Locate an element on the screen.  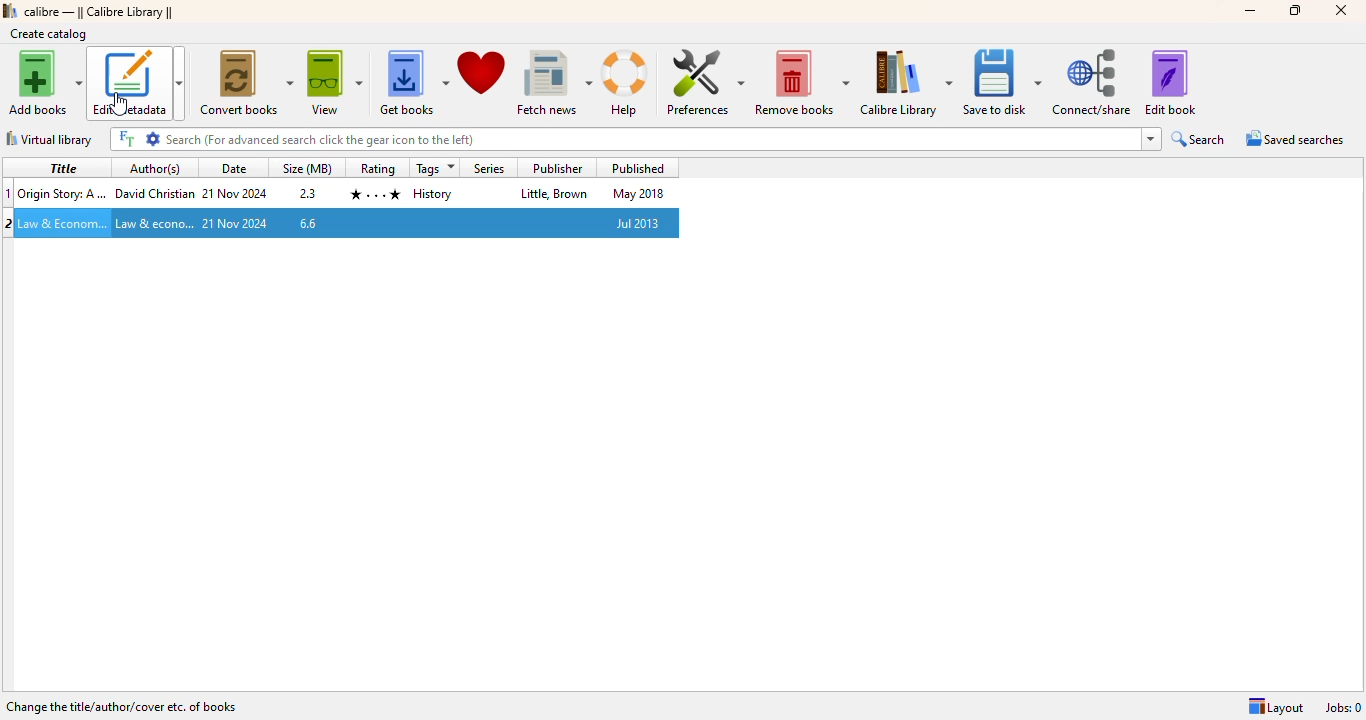
calibre library is located at coordinates (100, 11).